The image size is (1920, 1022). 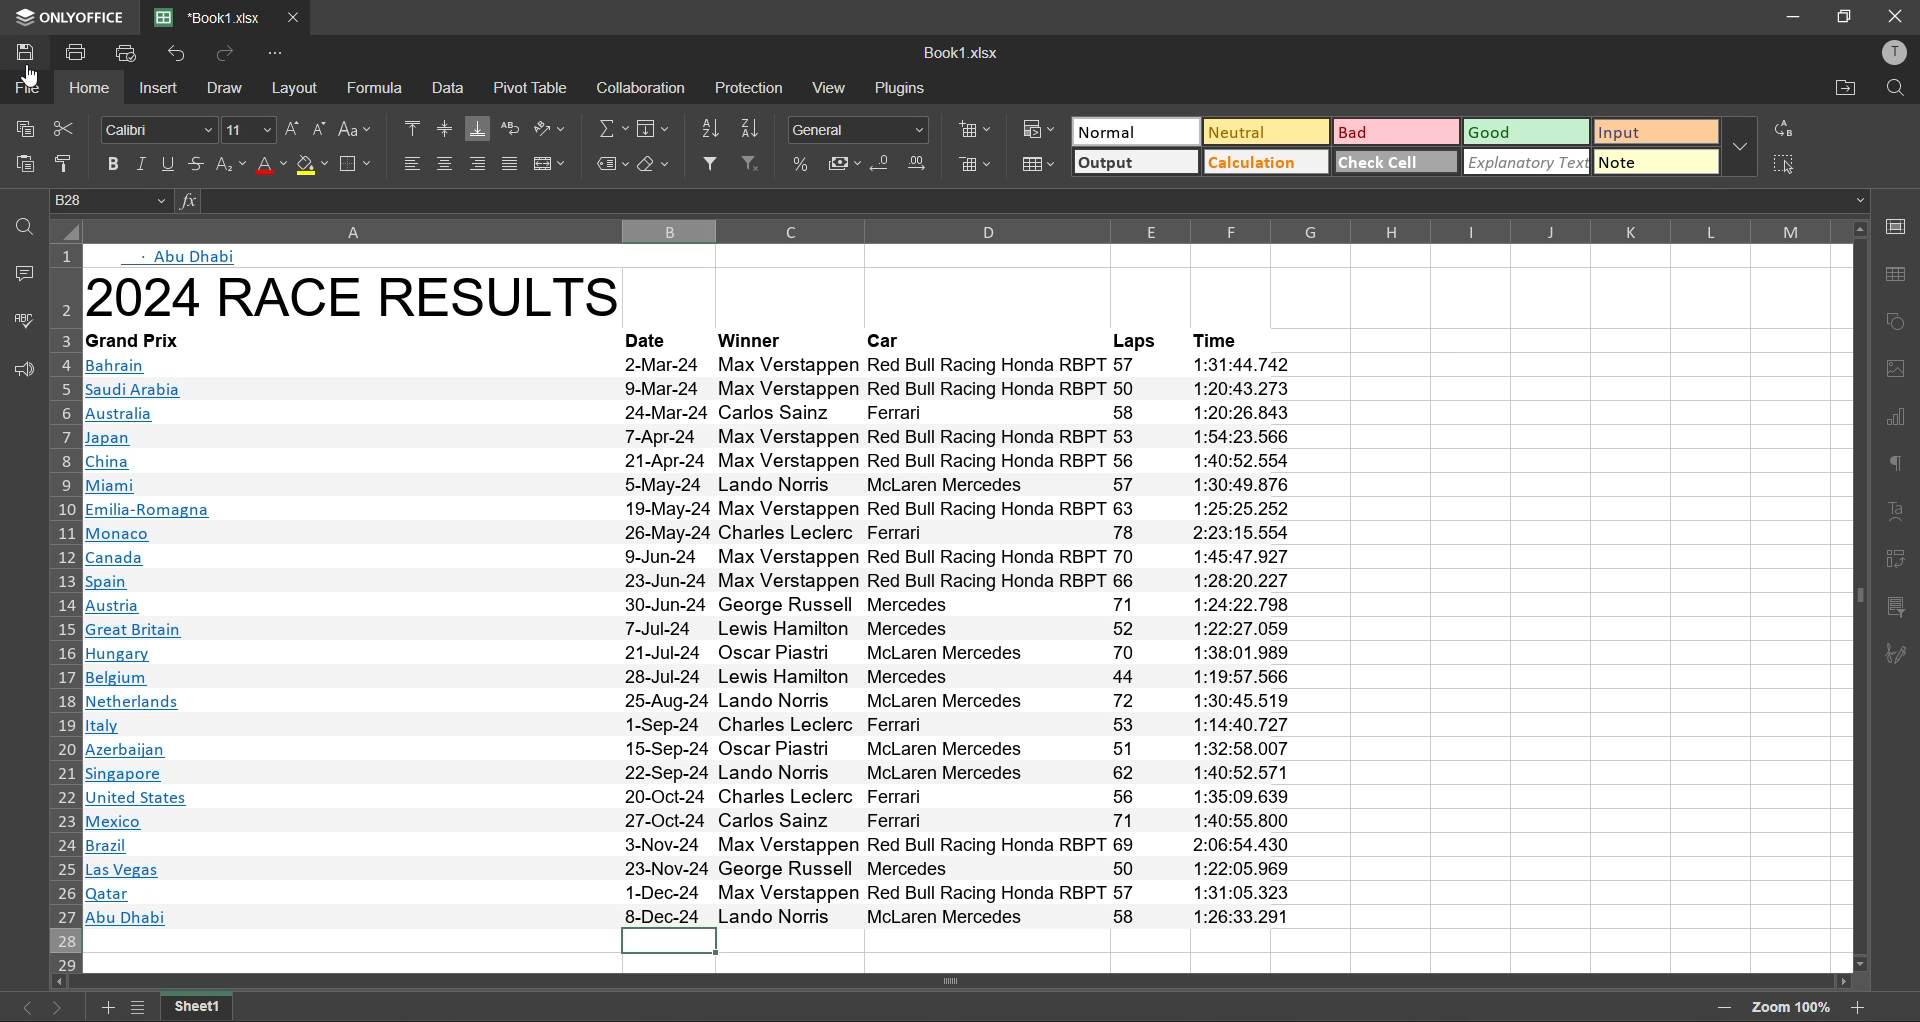 I want to click on formula, so click(x=376, y=89).